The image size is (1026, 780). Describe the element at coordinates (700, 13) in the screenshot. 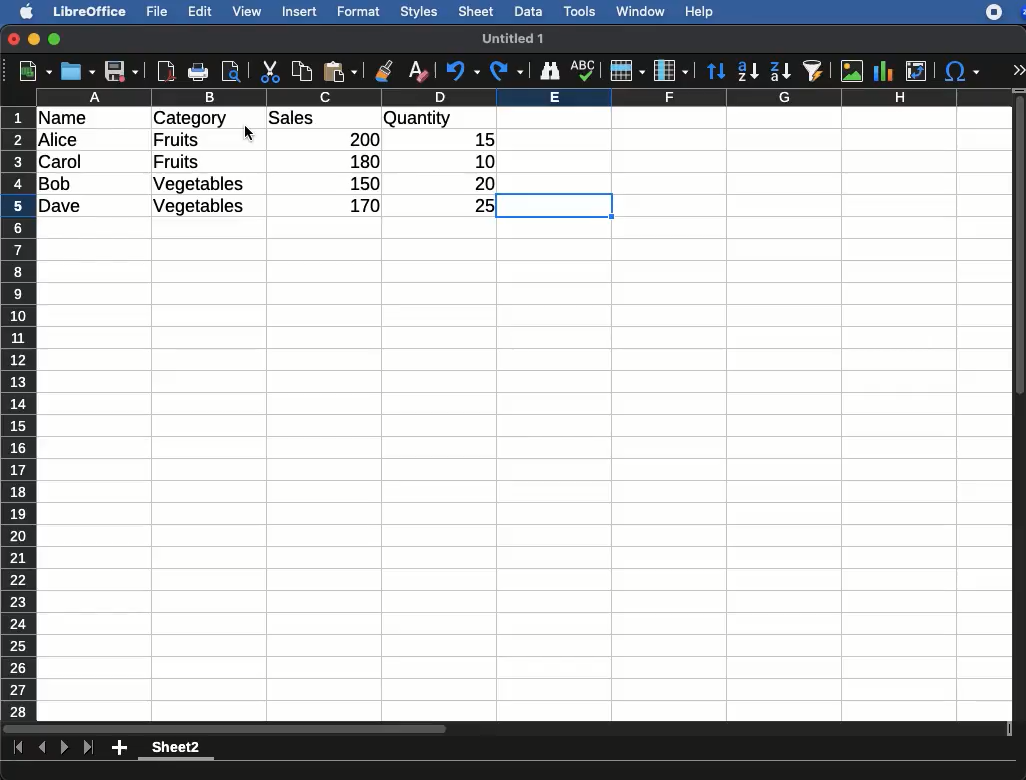

I see `help` at that location.